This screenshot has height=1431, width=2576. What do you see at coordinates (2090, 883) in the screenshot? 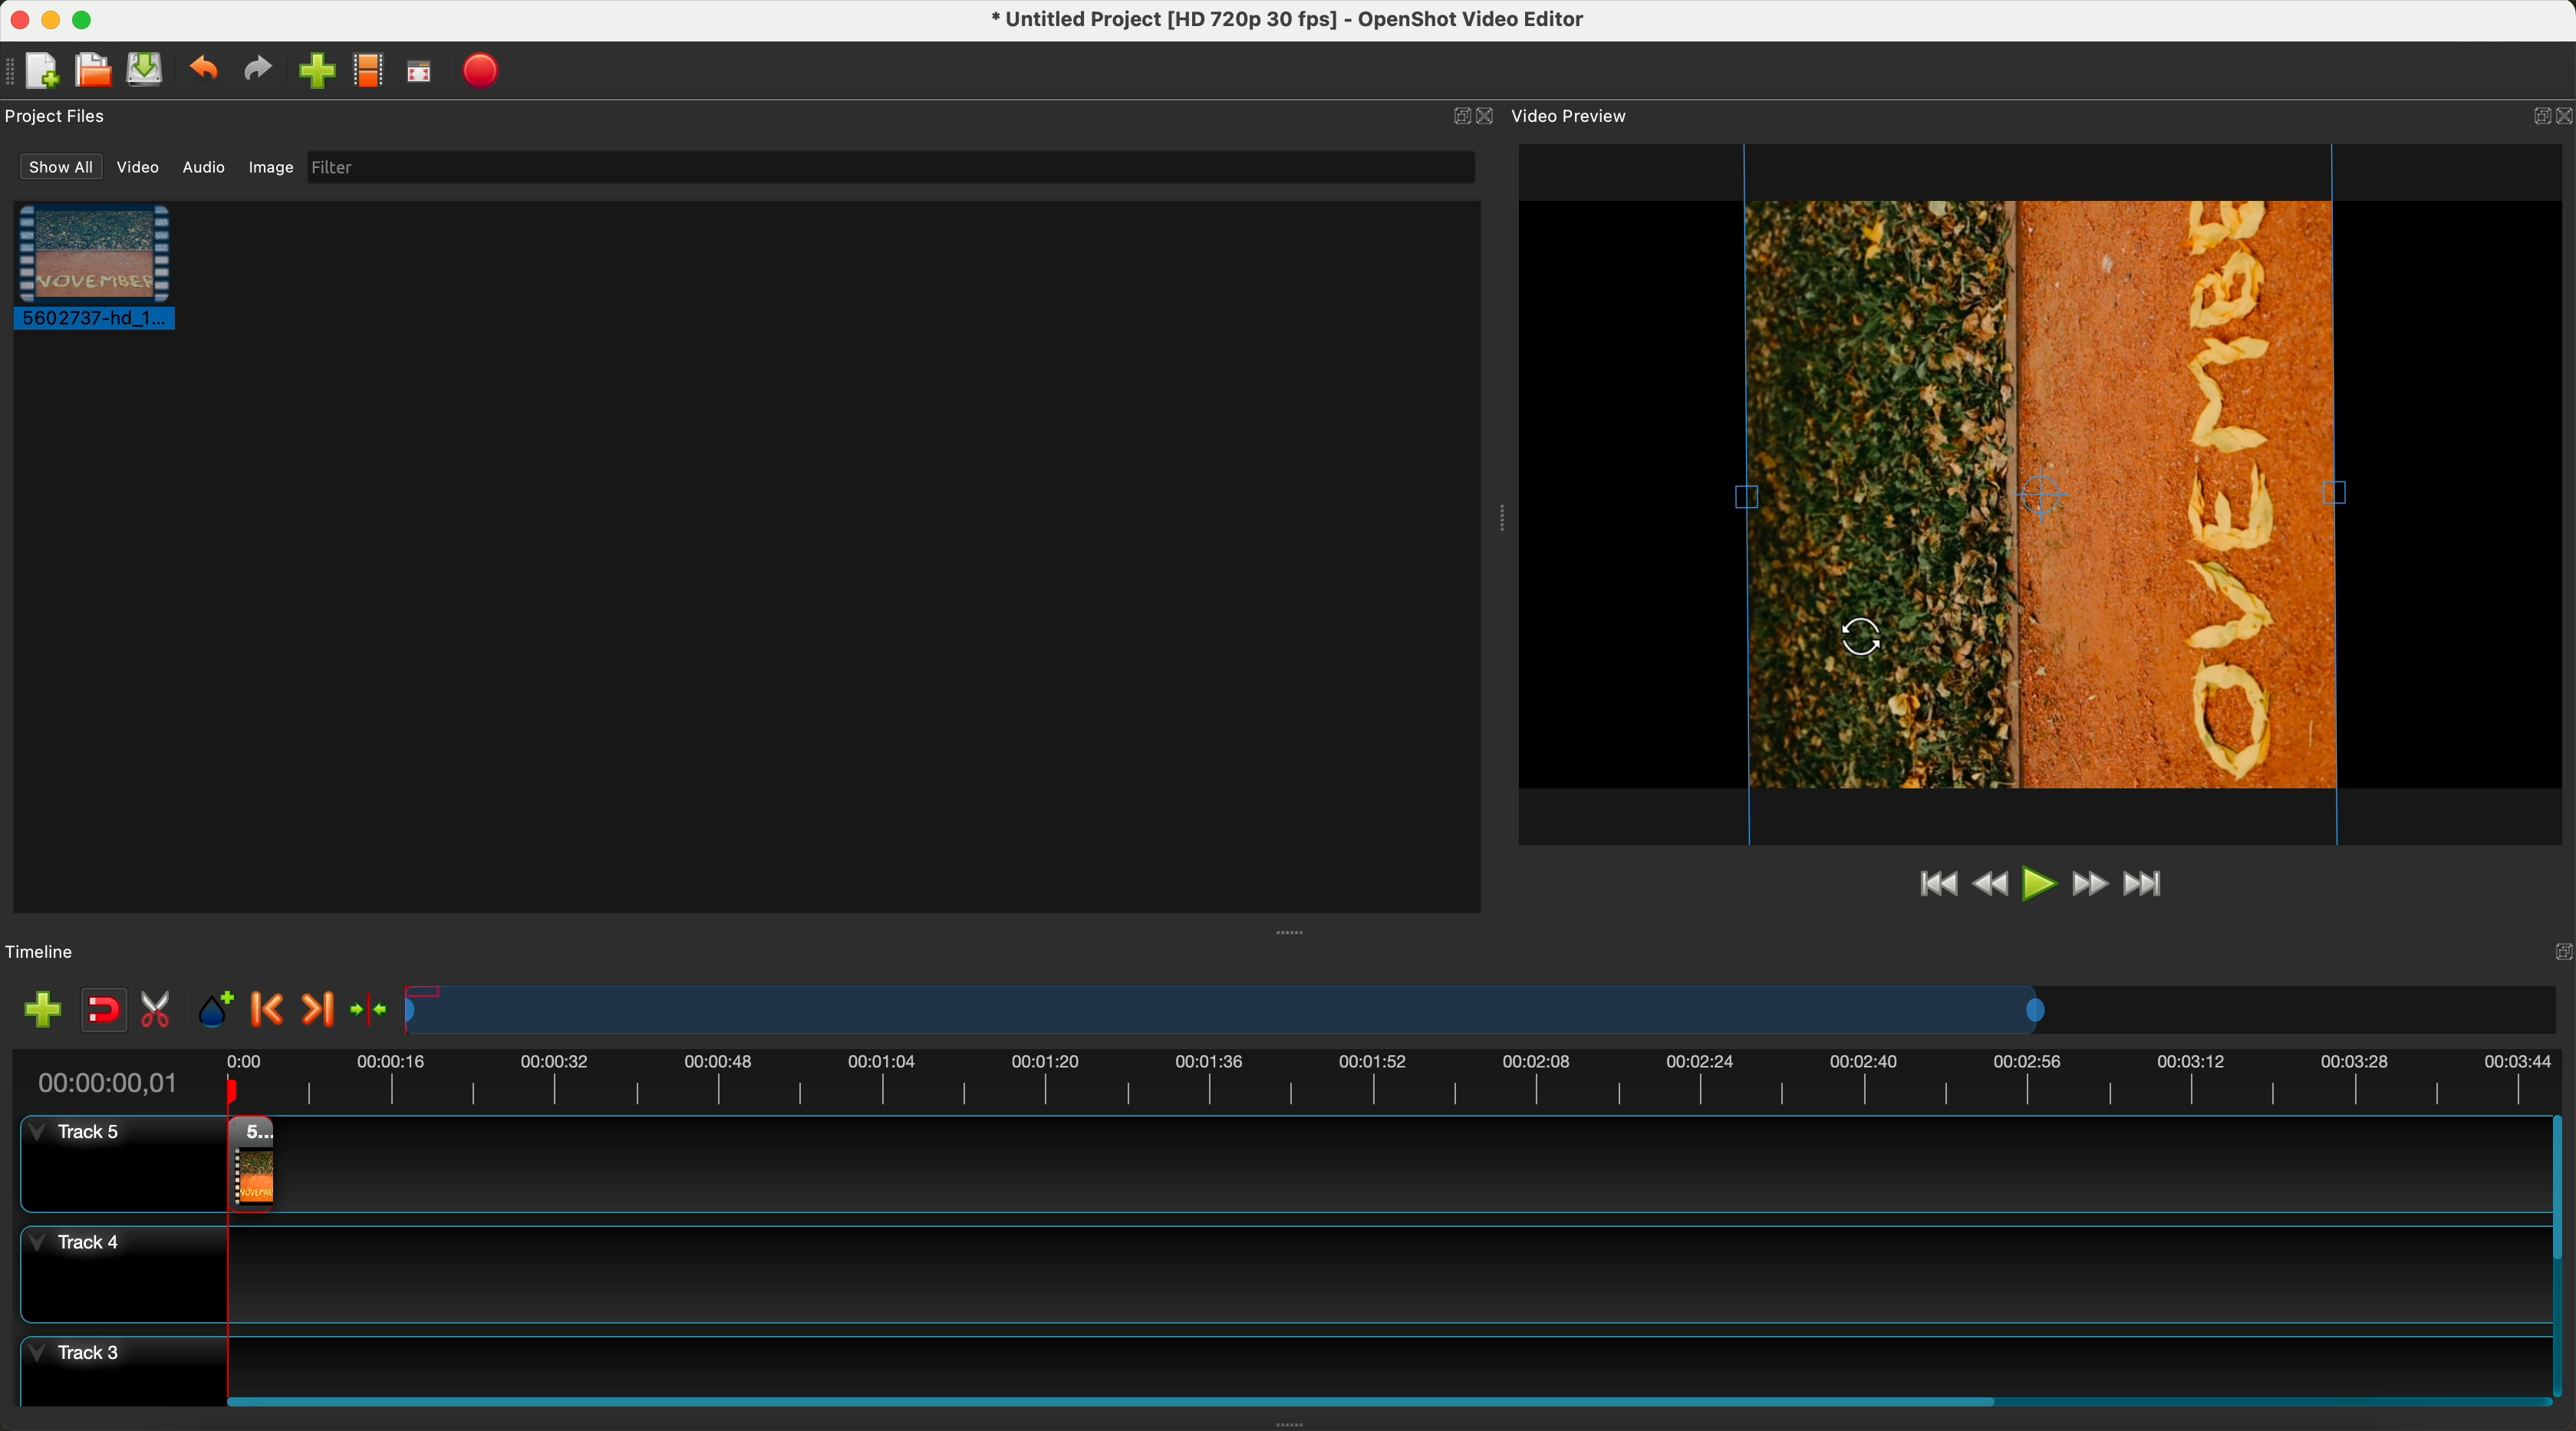
I see `fast foward` at bounding box center [2090, 883].